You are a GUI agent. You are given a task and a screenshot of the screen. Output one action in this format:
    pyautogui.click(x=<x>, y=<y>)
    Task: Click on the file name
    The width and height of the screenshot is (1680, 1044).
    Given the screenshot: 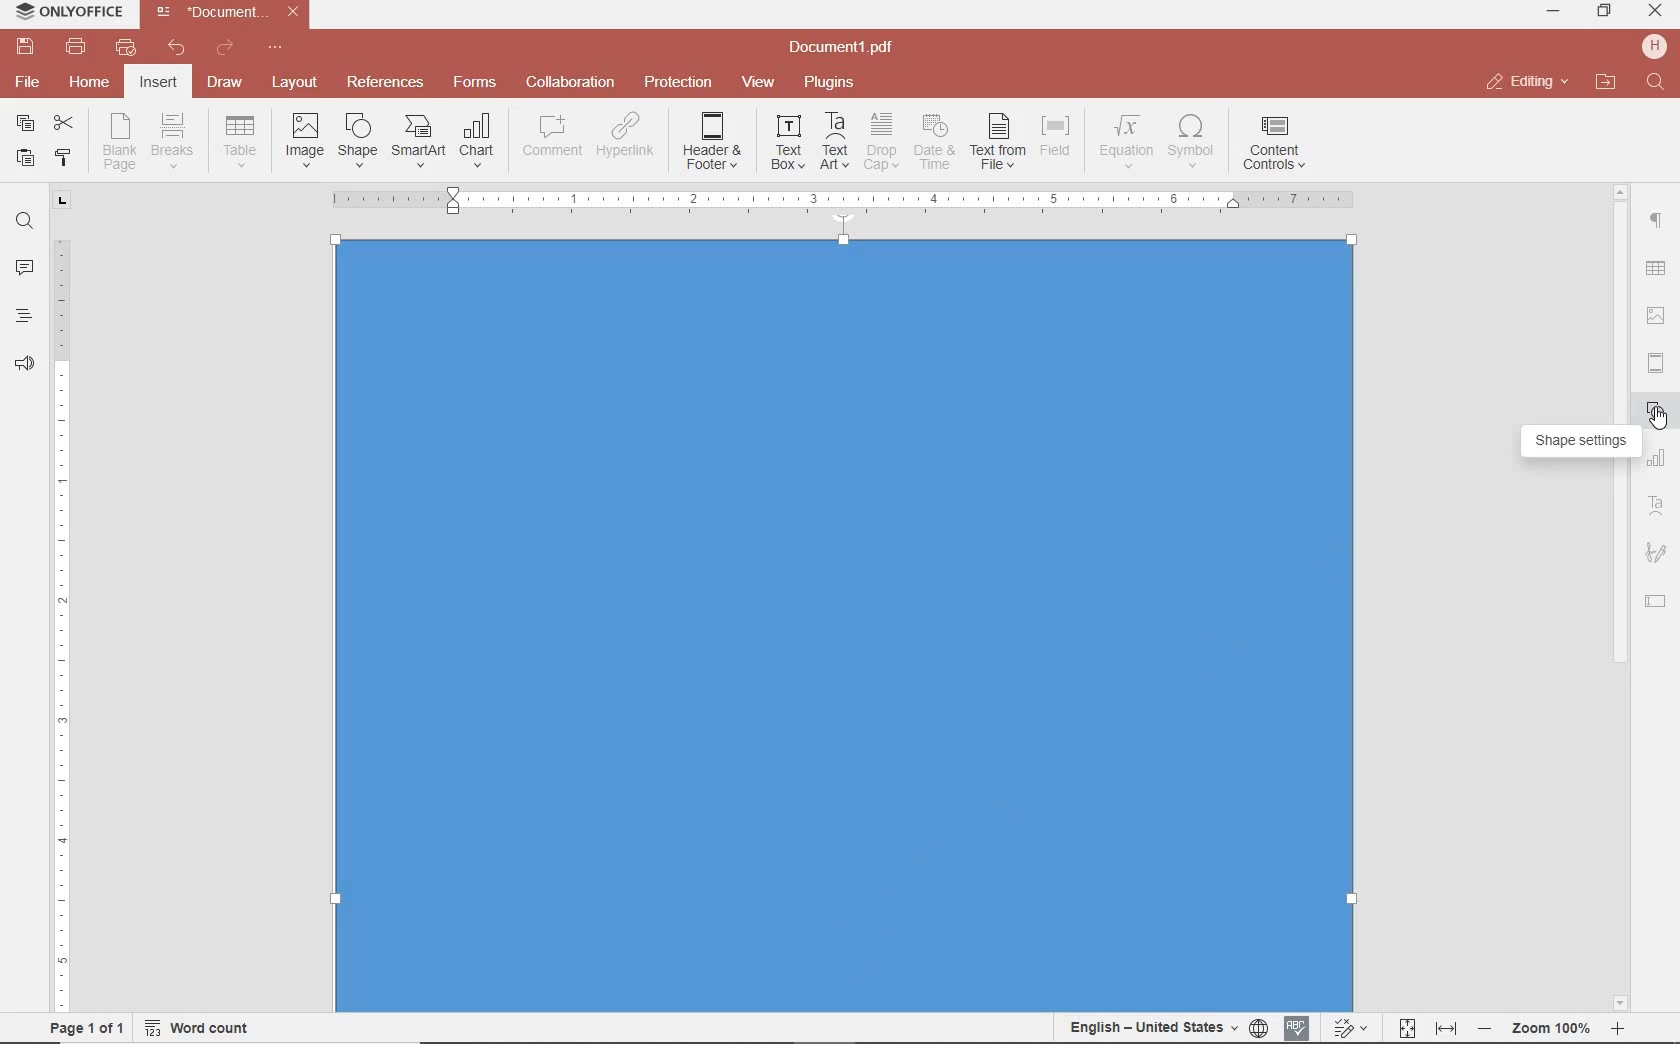 What is the action you would take?
    pyautogui.click(x=847, y=48)
    